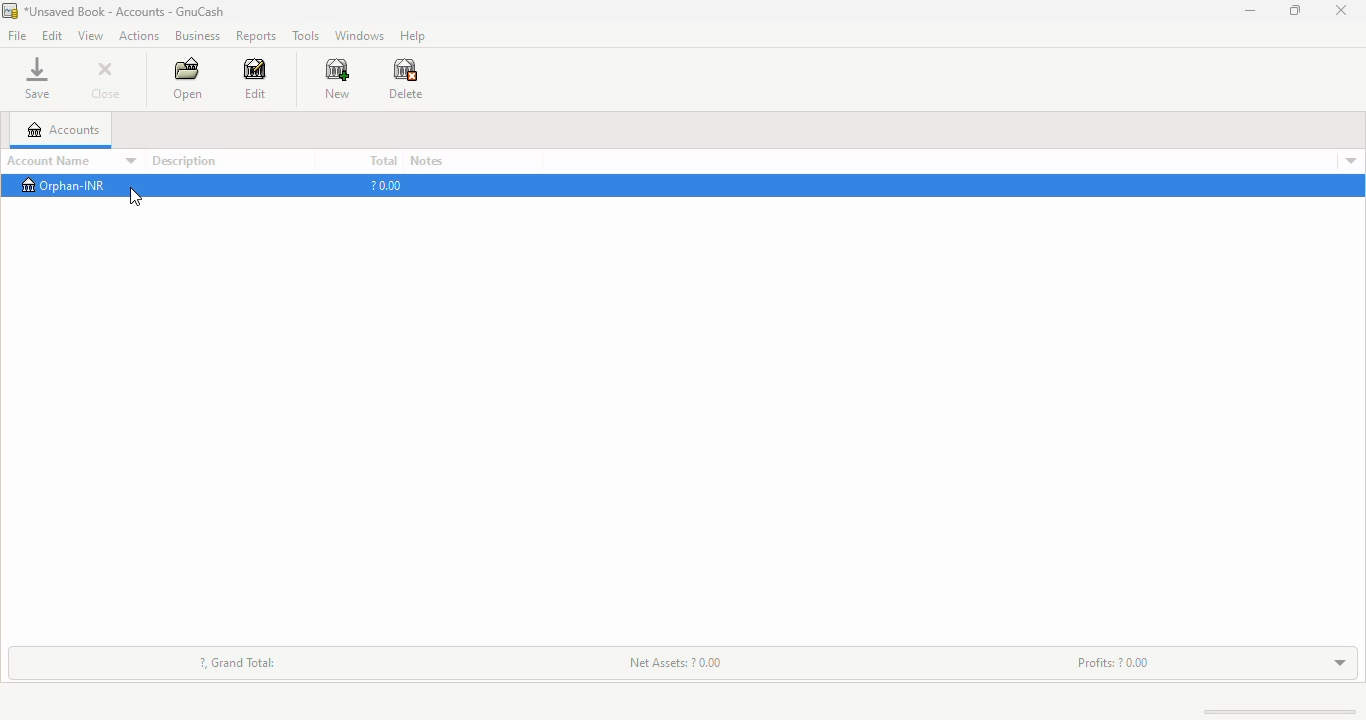  What do you see at coordinates (62, 130) in the screenshot?
I see `accounts` at bounding box center [62, 130].